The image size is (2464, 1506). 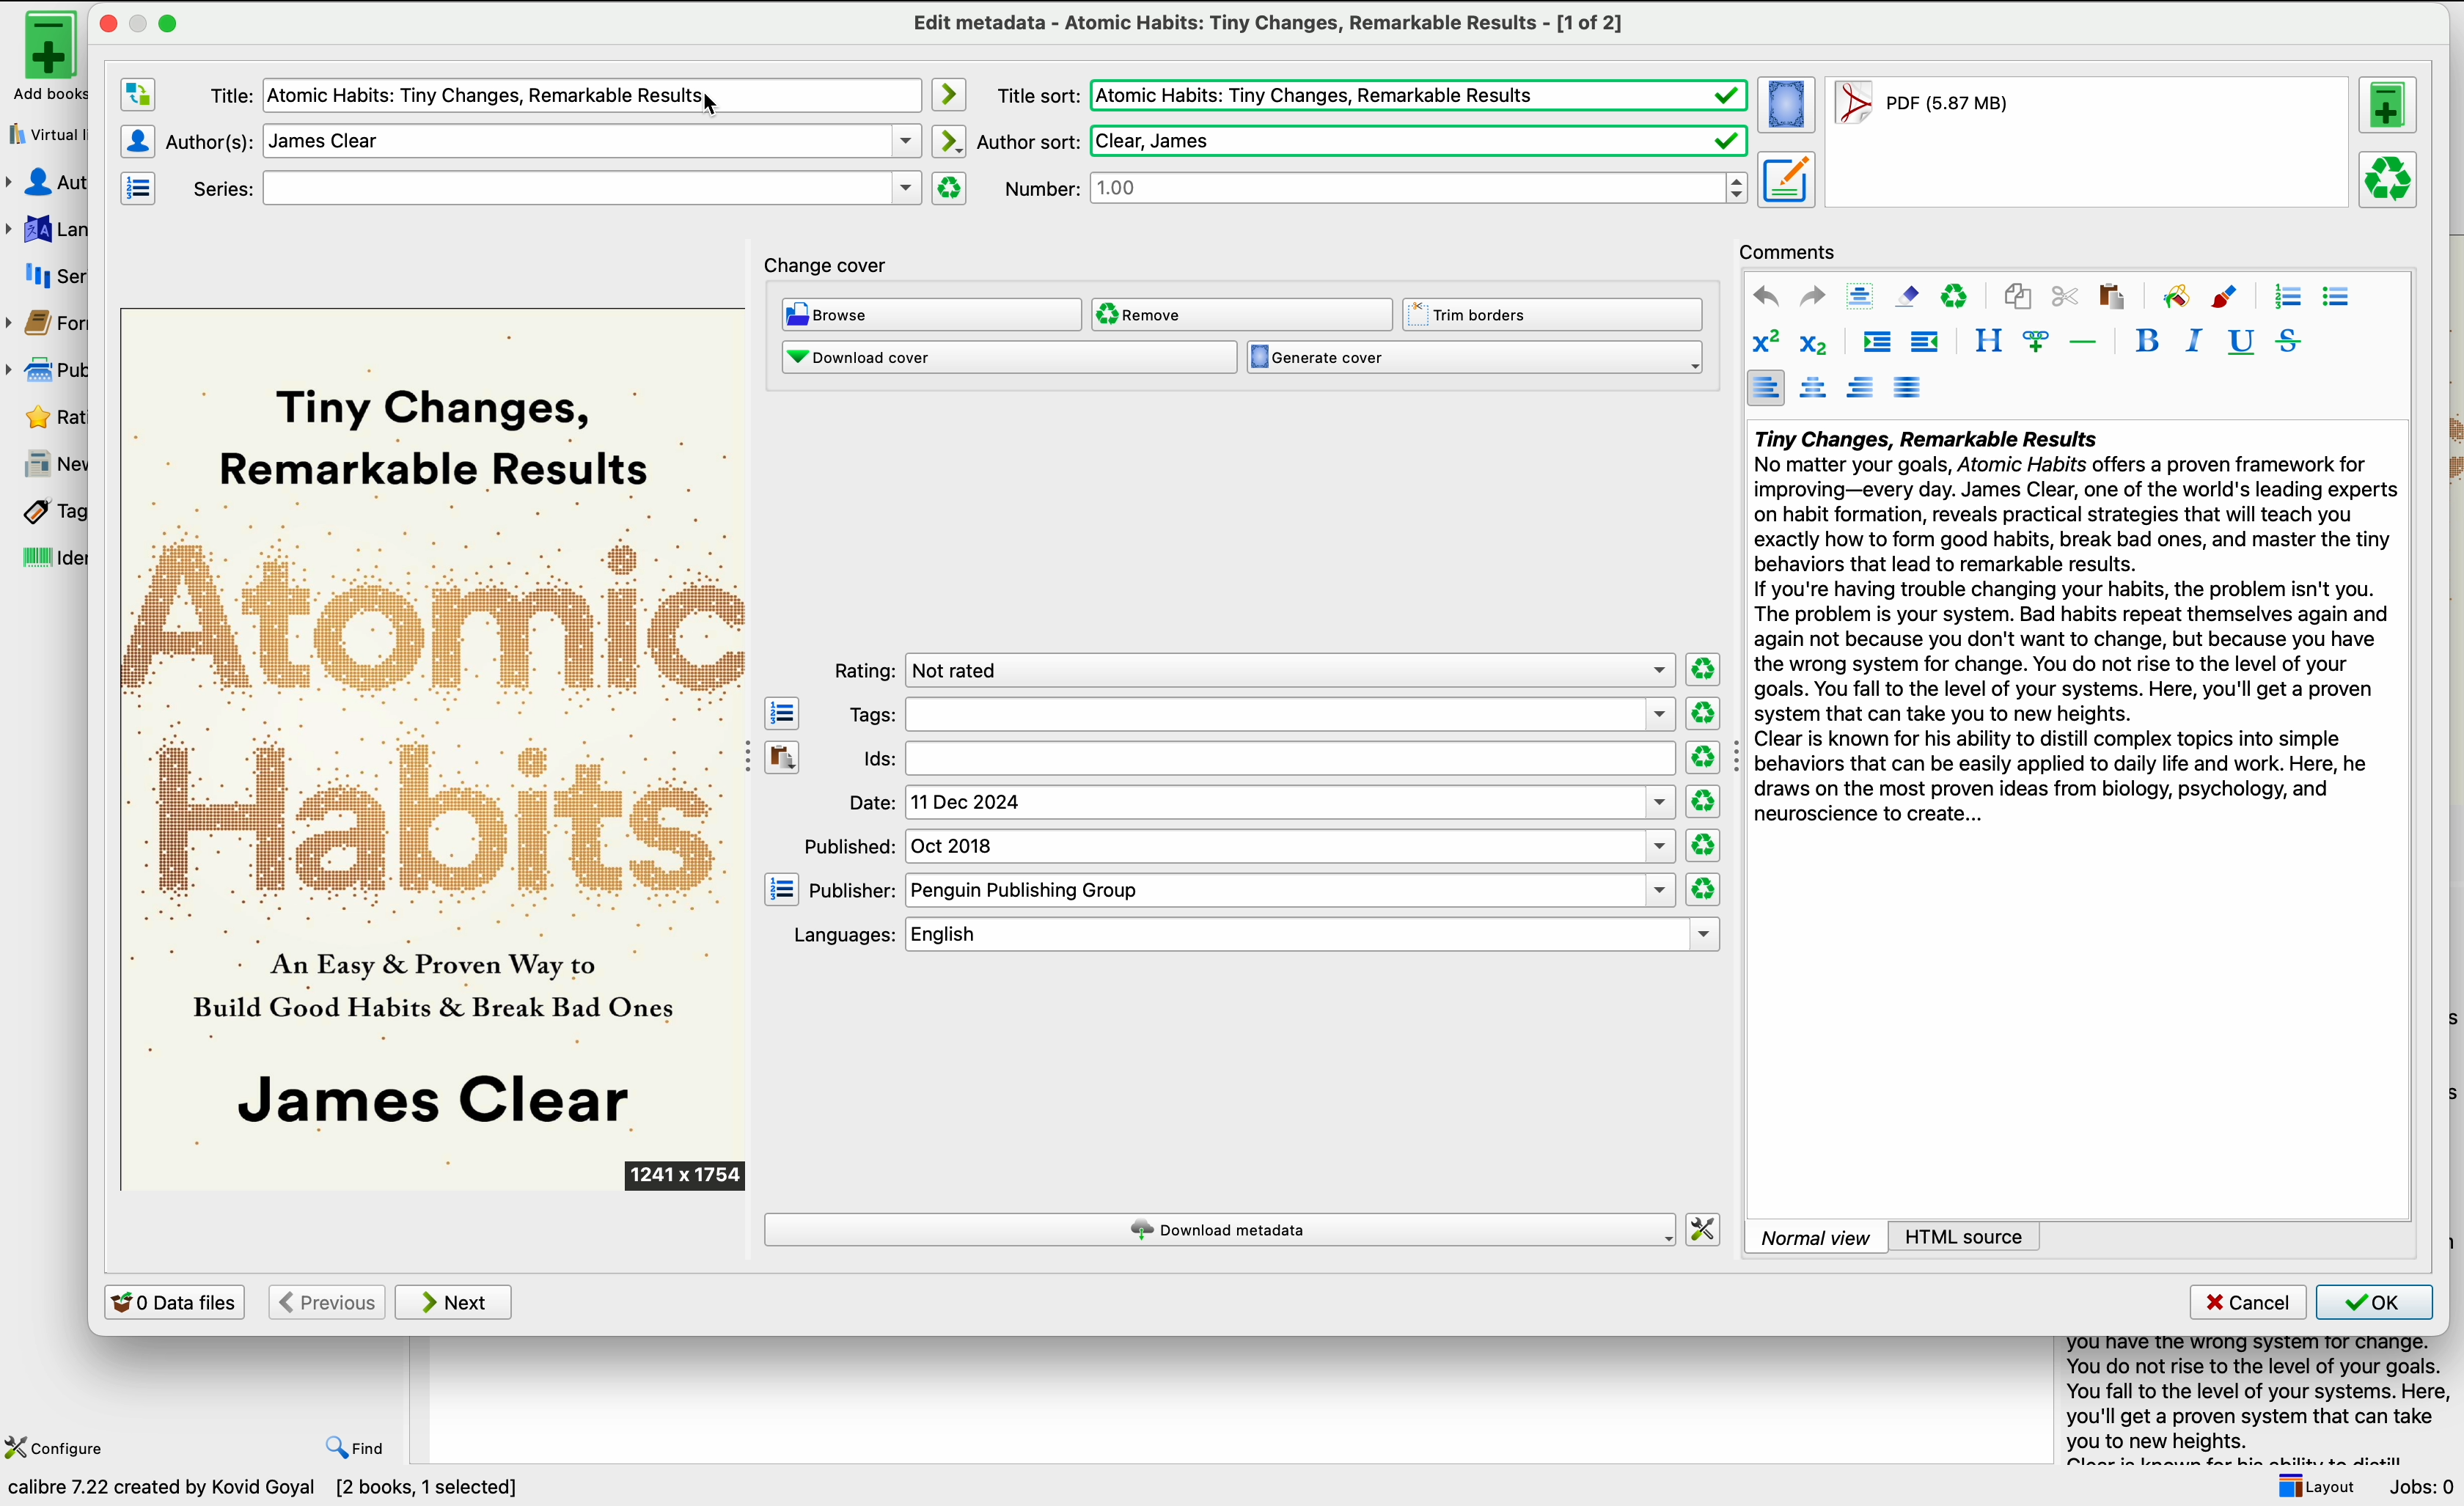 What do you see at coordinates (2035, 343) in the screenshot?
I see `insert link/image` at bounding box center [2035, 343].